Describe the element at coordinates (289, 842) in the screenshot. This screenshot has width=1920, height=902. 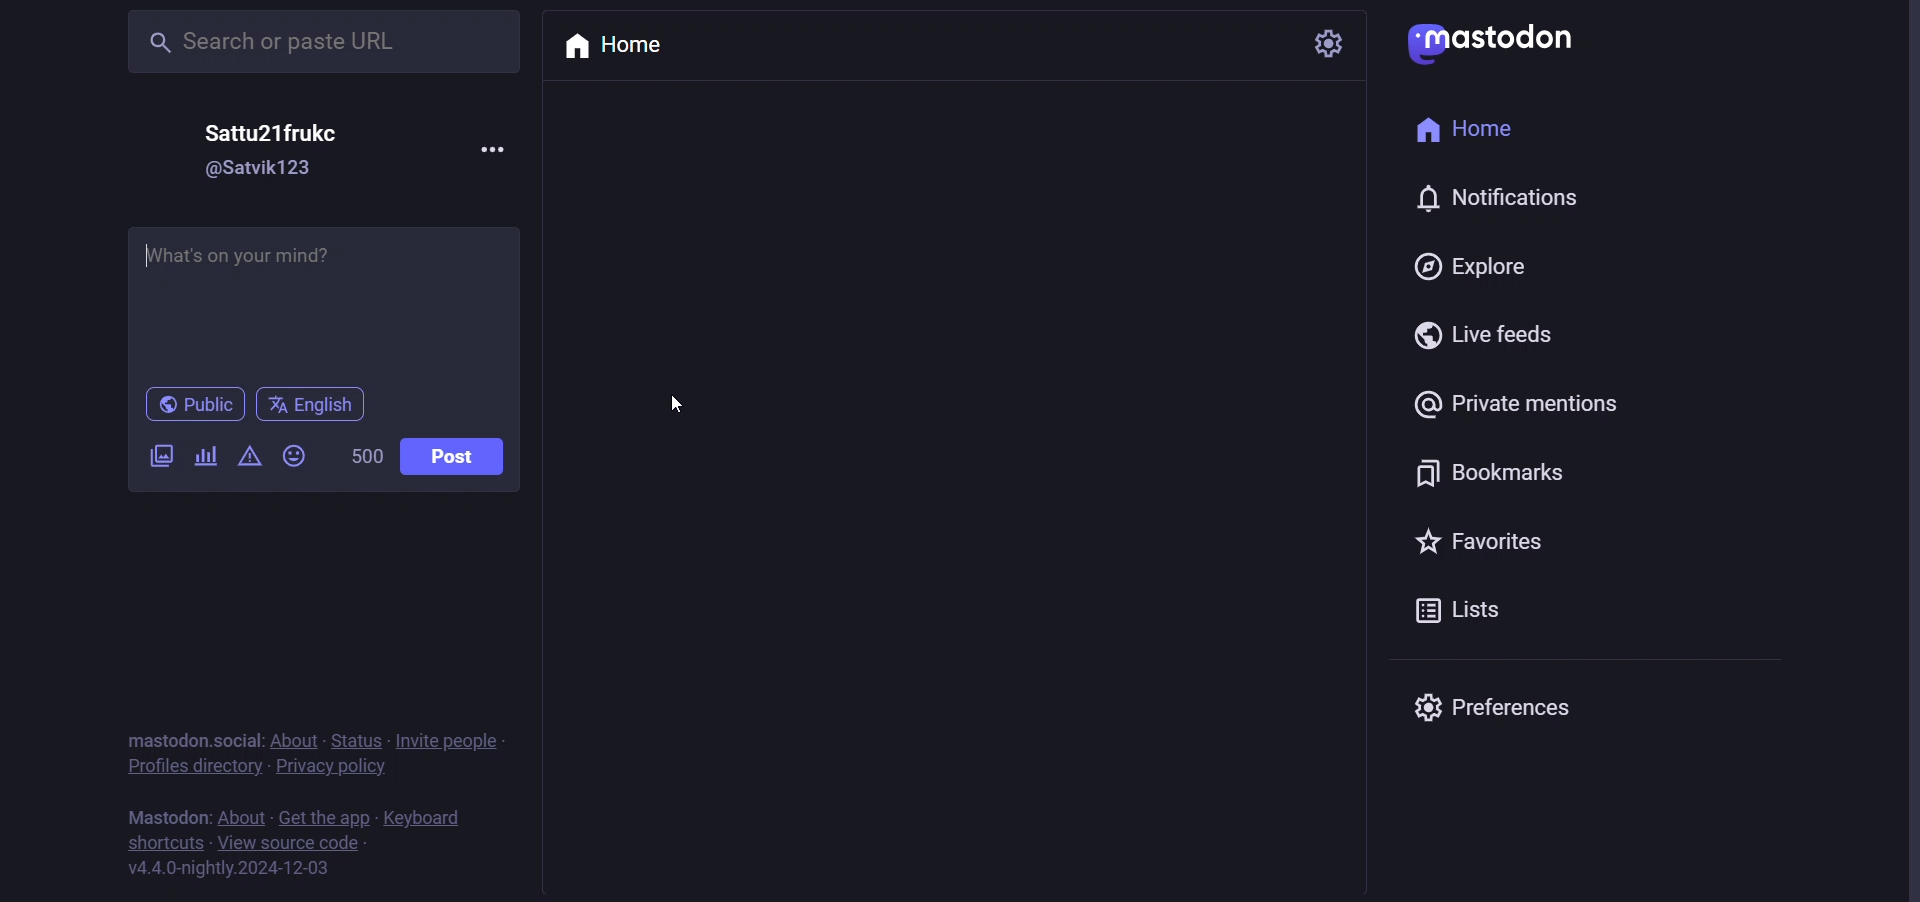
I see `source code` at that location.